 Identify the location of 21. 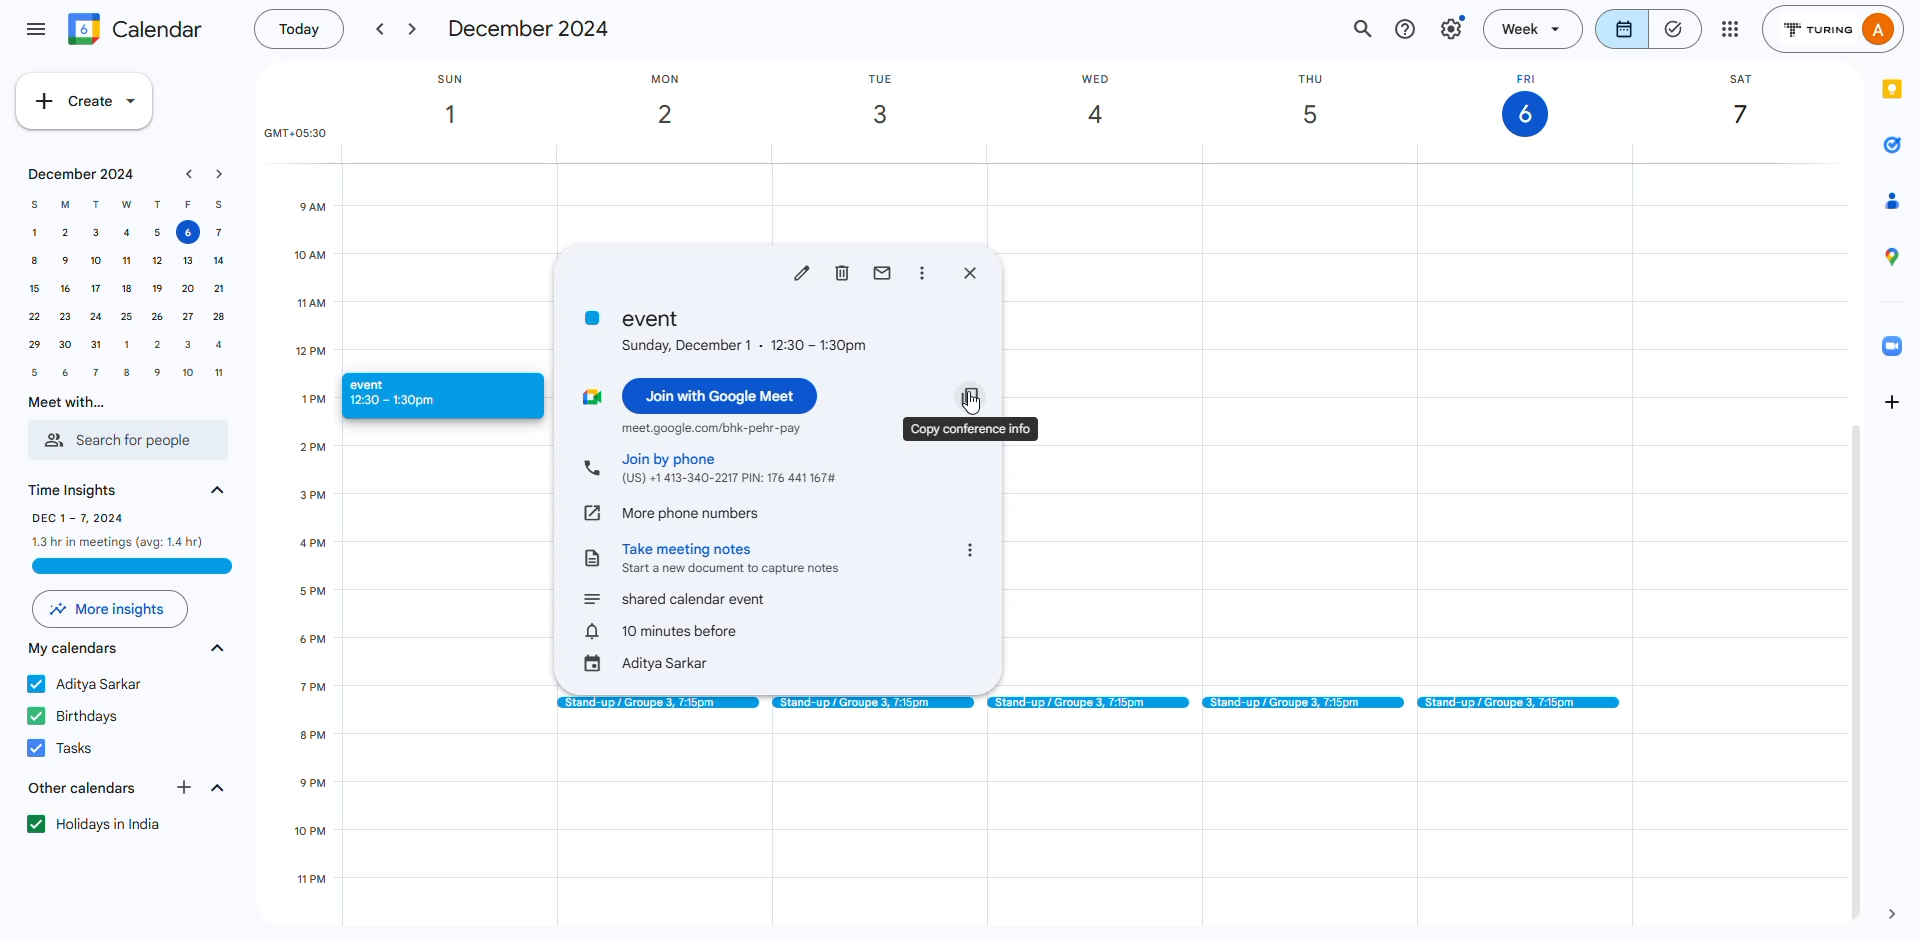
(97, 347).